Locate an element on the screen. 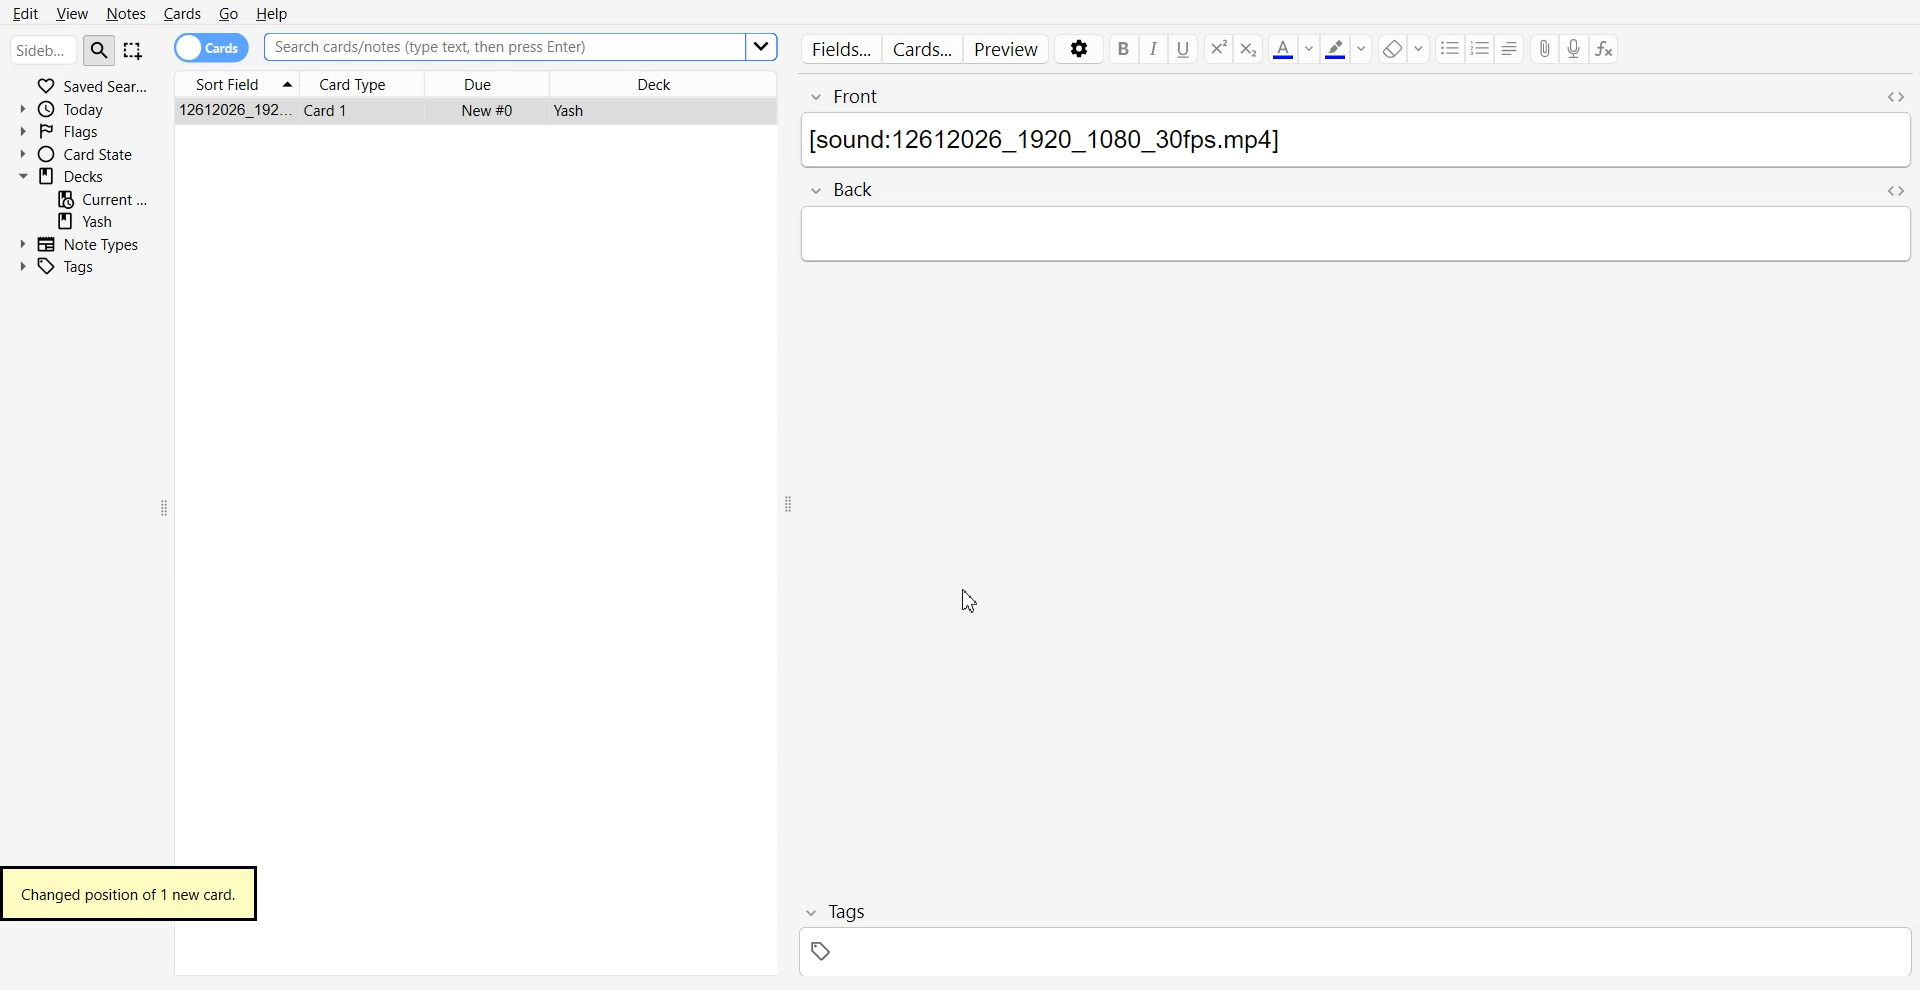 The image size is (1920, 990). Toggle HTML Editor is located at coordinates (1895, 94).